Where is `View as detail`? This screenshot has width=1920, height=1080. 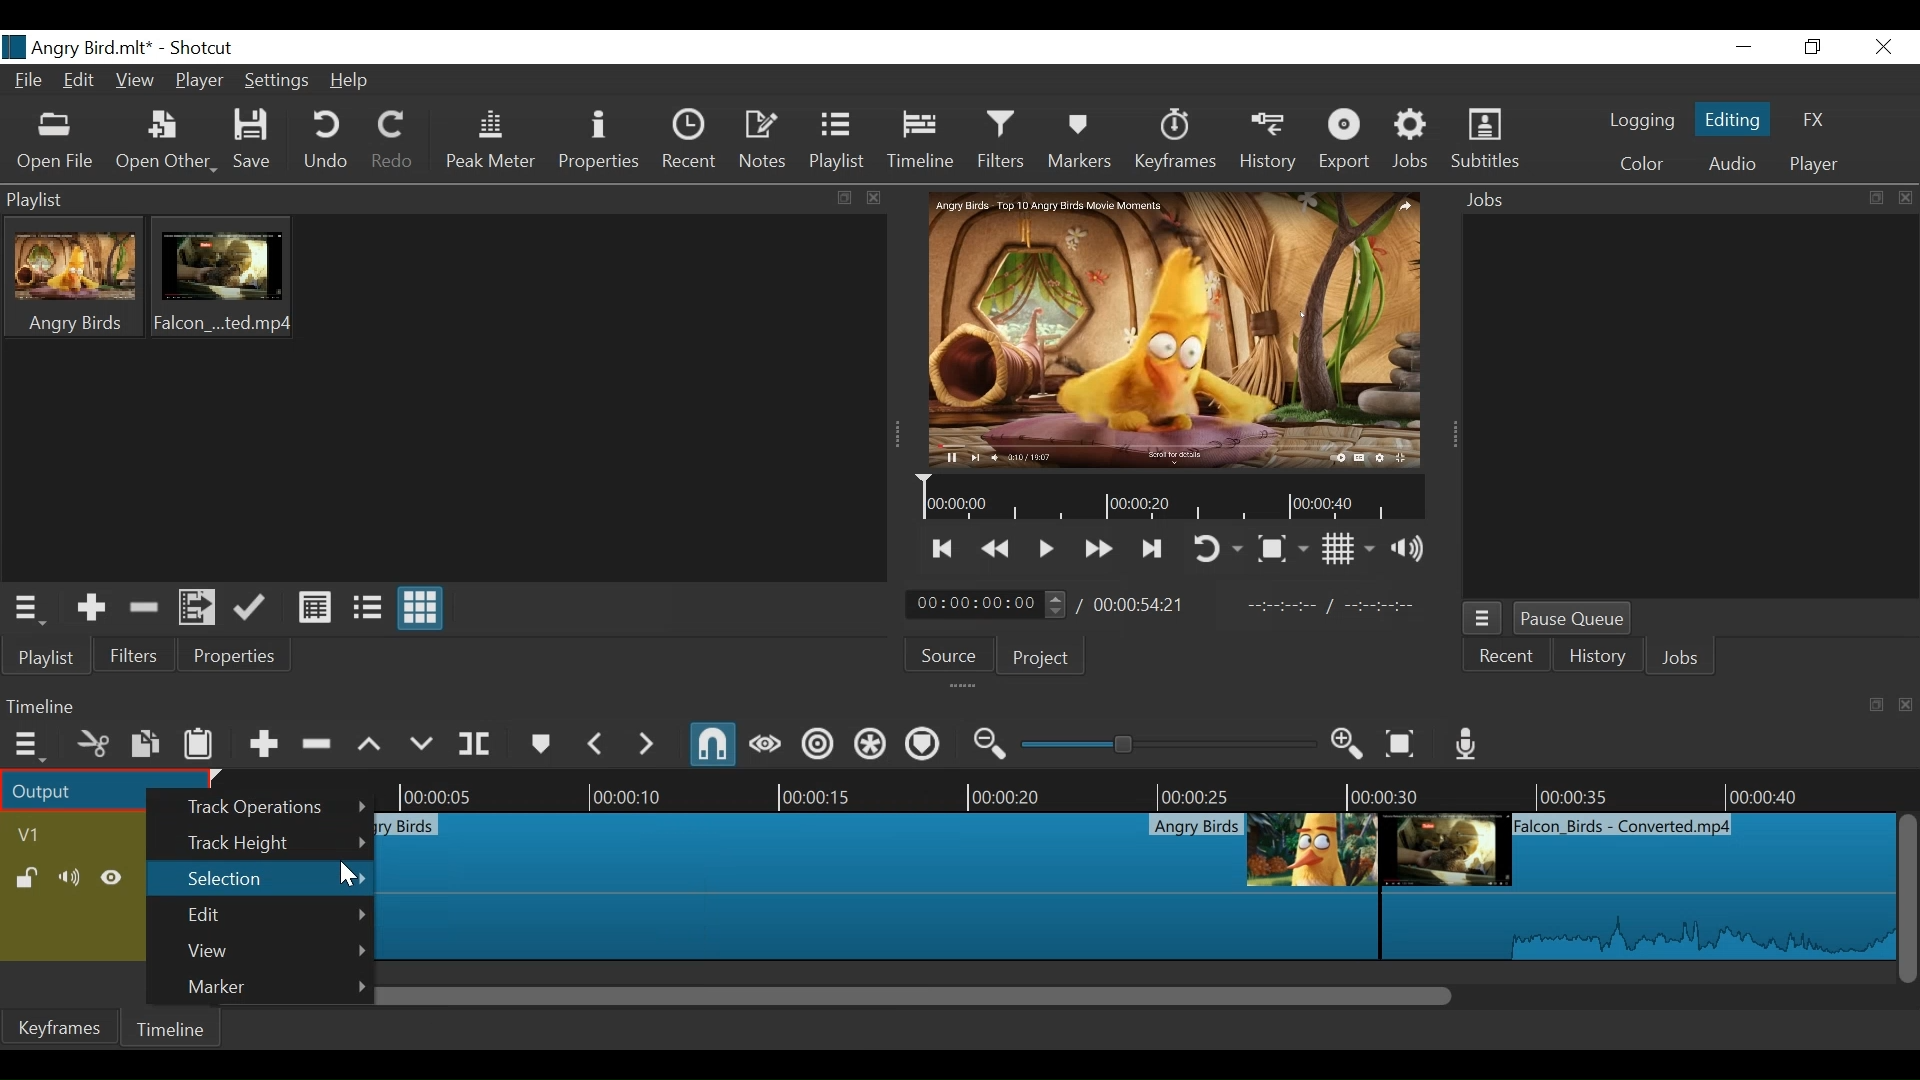 View as detail is located at coordinates (314, 607).